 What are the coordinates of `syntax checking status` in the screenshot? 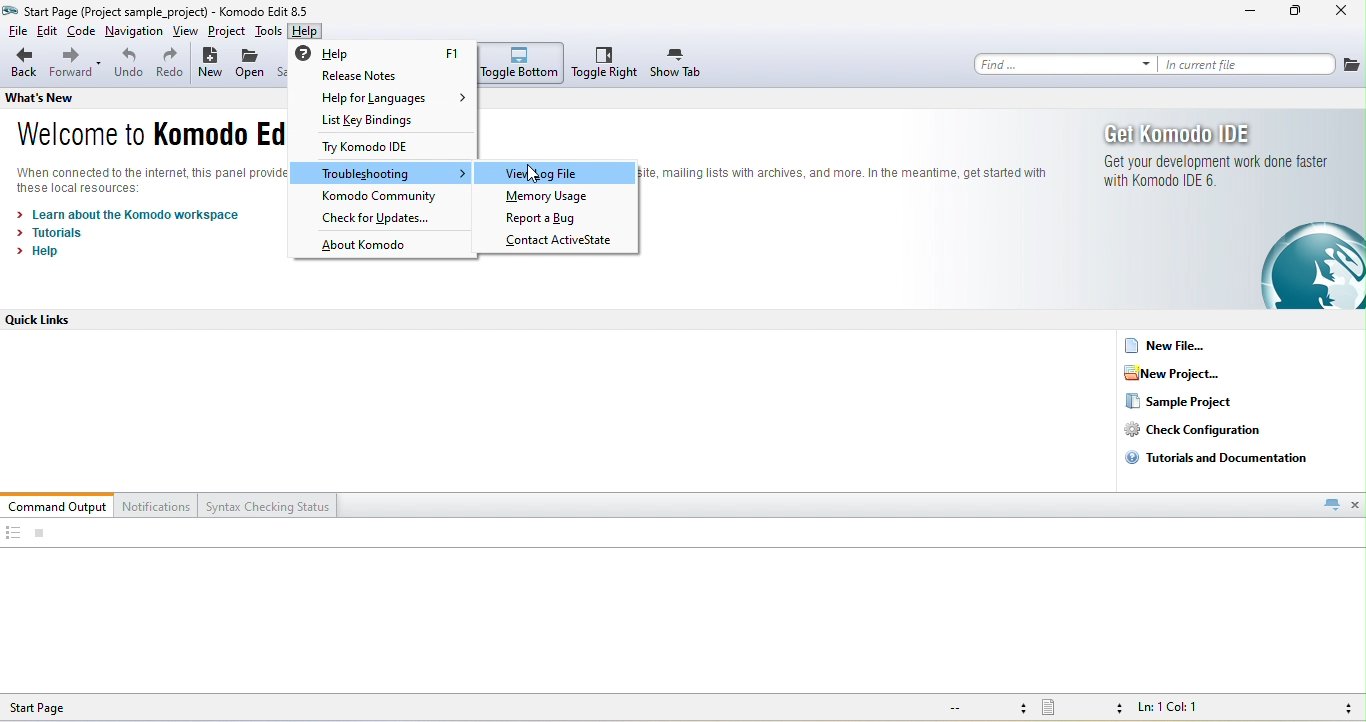 It's located at (269, 505).